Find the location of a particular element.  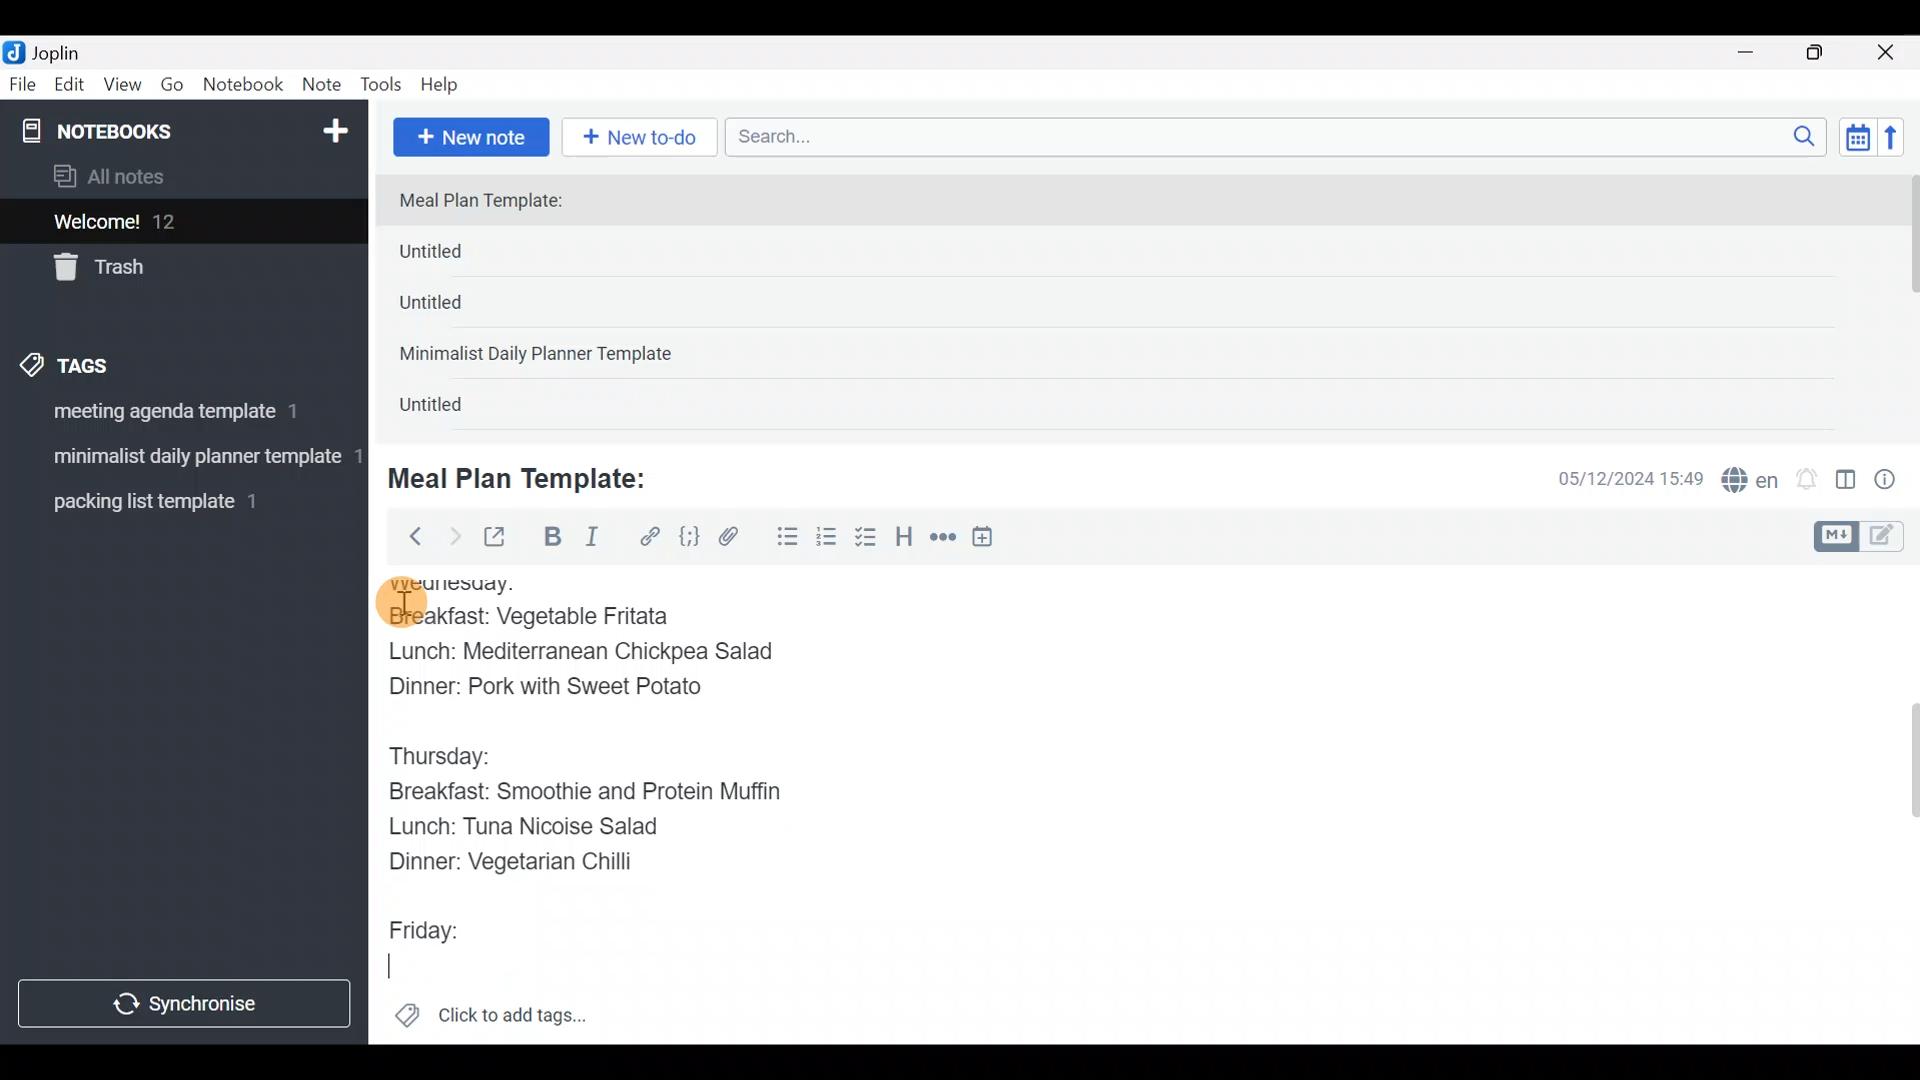

Tag 3 is located at coordinates (177, 501).